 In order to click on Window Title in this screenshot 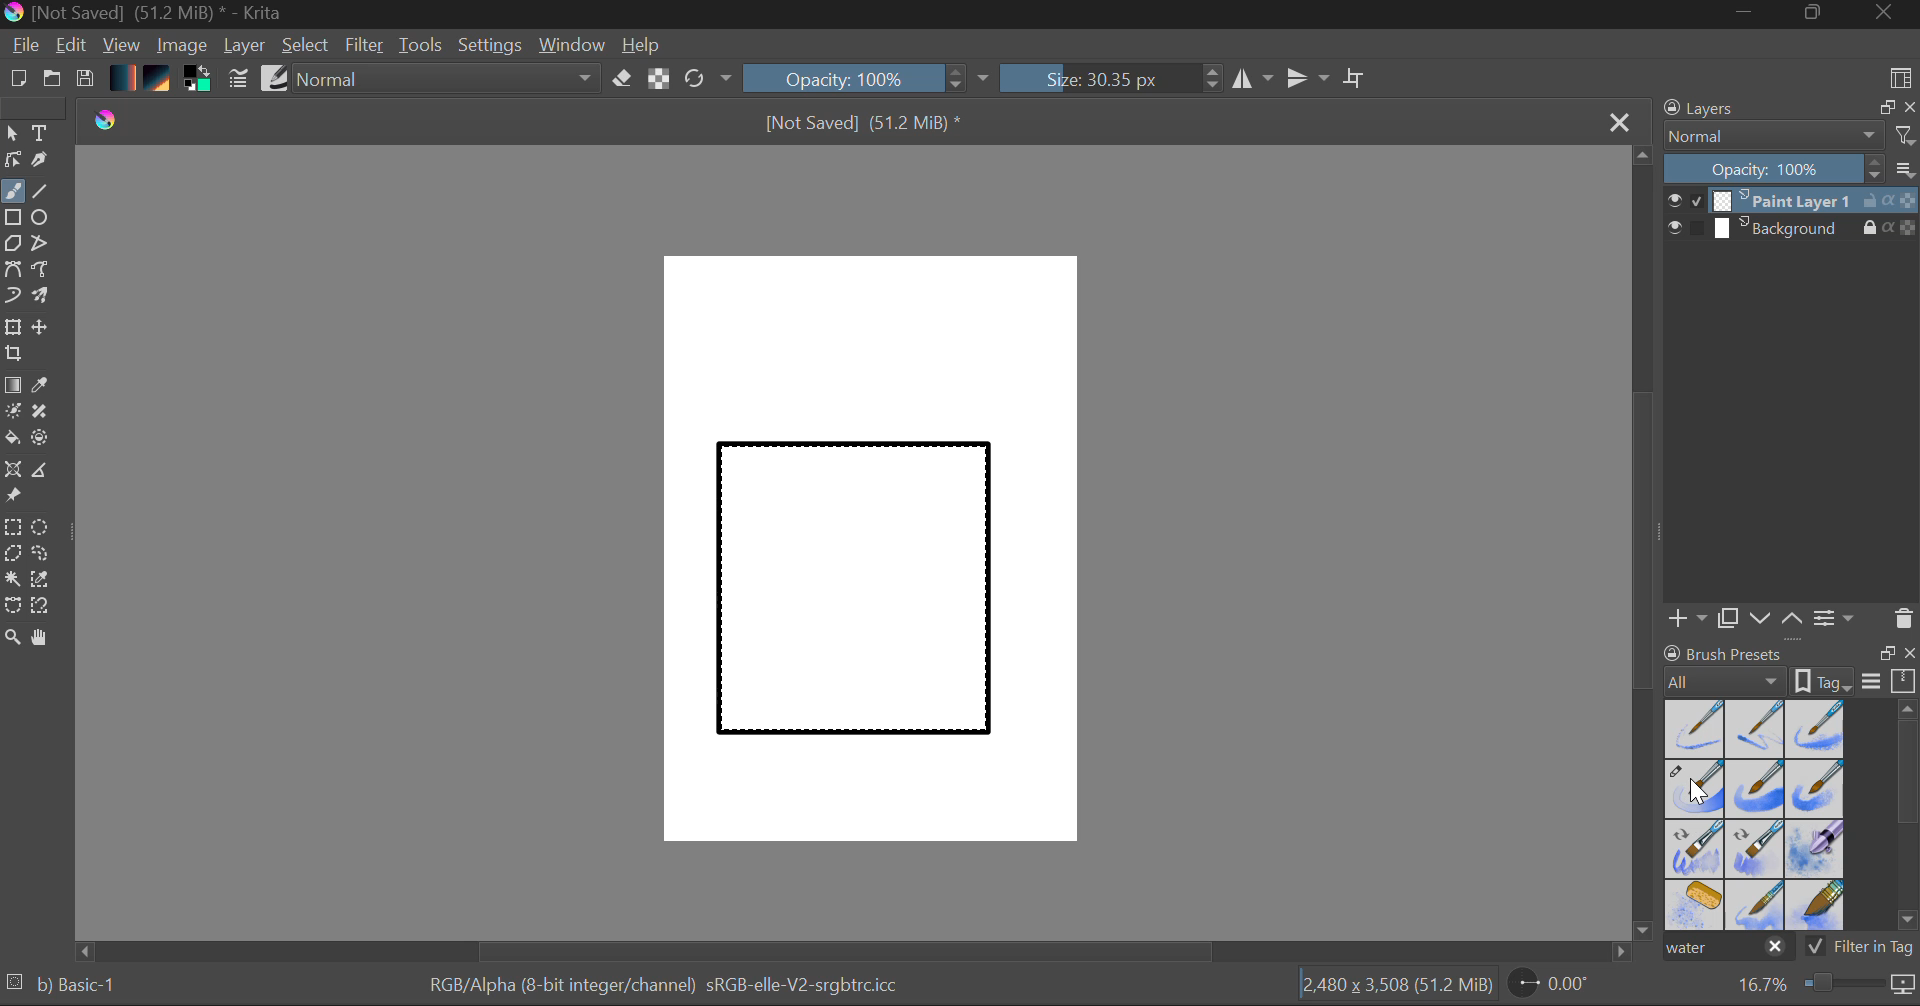, I will do `click(146, 14)`.